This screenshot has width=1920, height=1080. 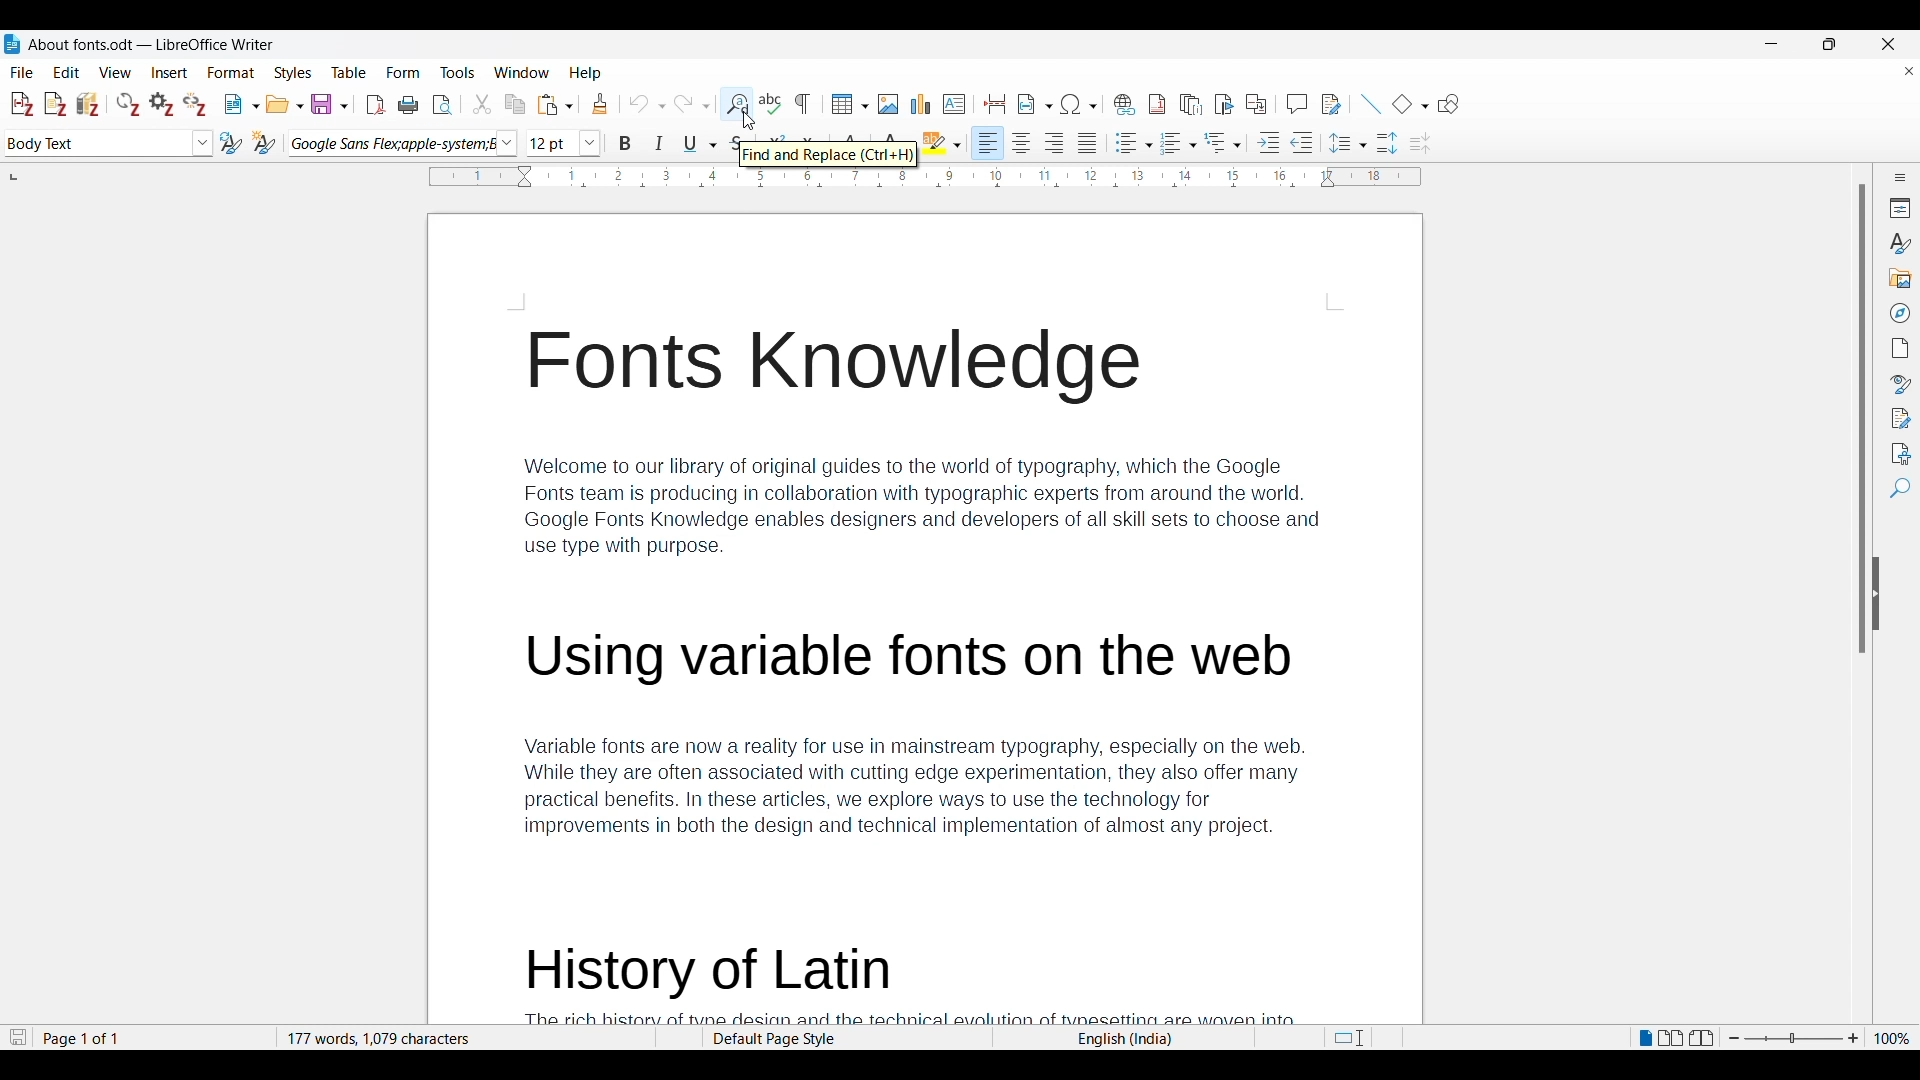 What do you see at coordinates (202, 143) in the screenshot?
I see `Paragraph style options` at bounding box center [202, 143].